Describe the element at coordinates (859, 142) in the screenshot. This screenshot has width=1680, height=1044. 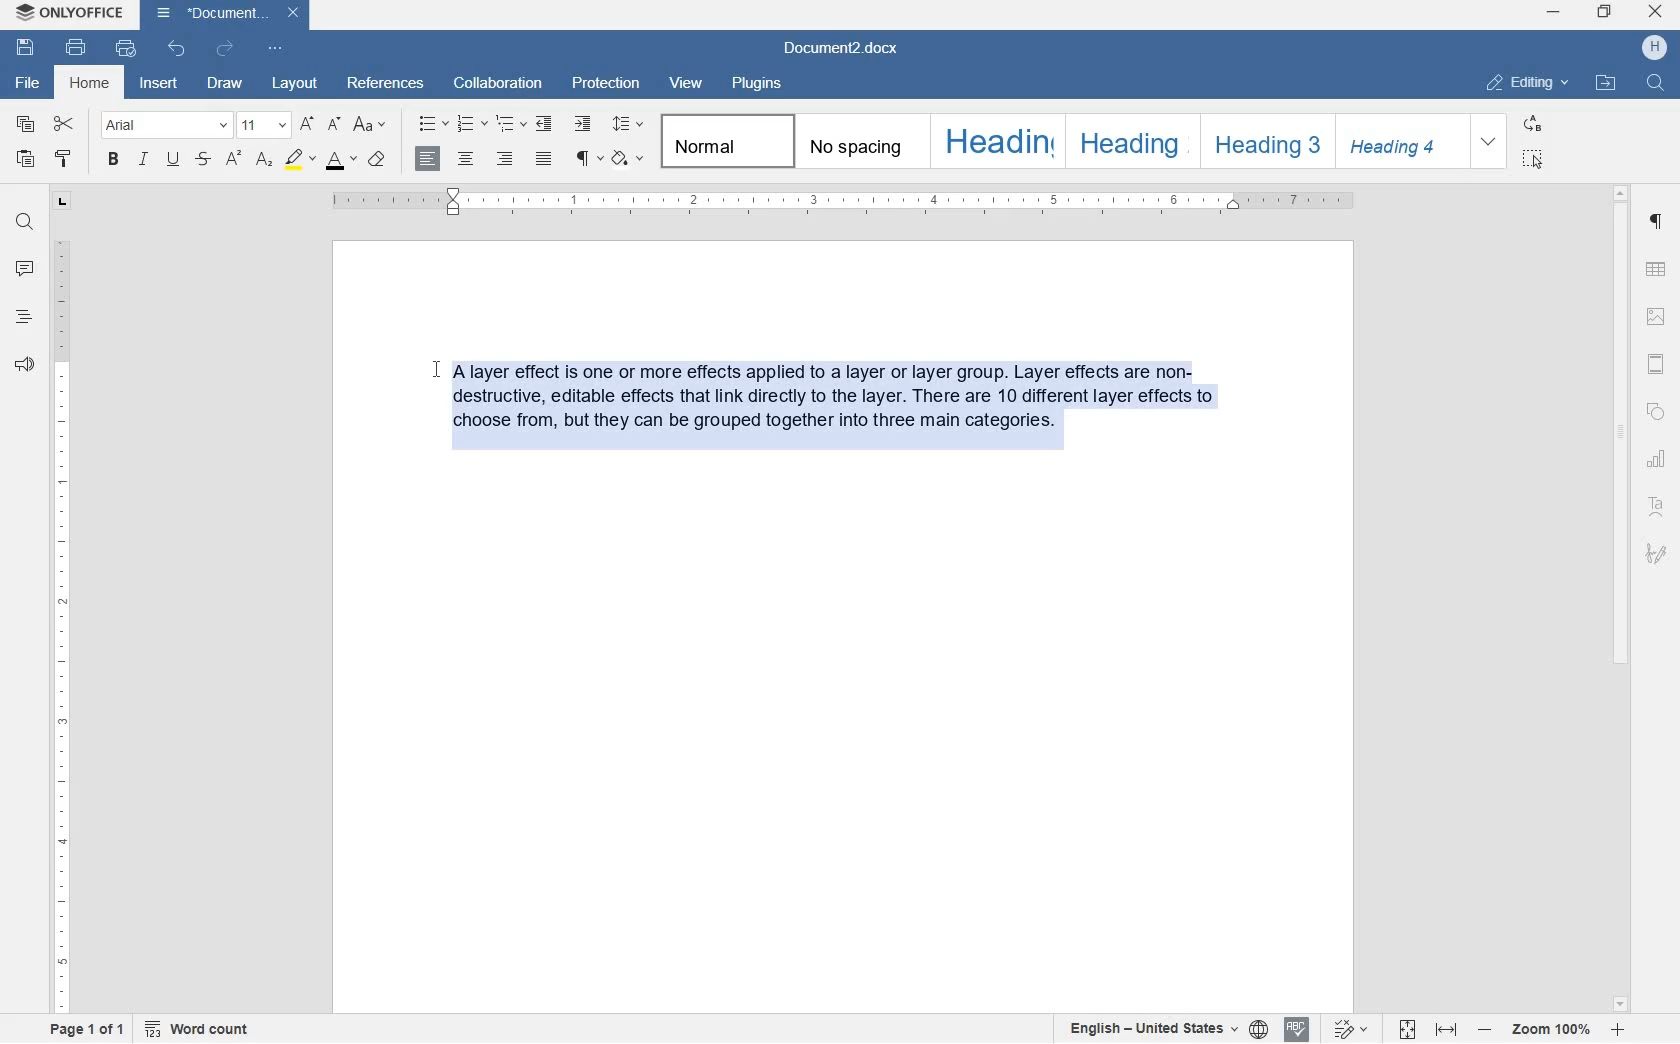
I see `no spacing` at that location.